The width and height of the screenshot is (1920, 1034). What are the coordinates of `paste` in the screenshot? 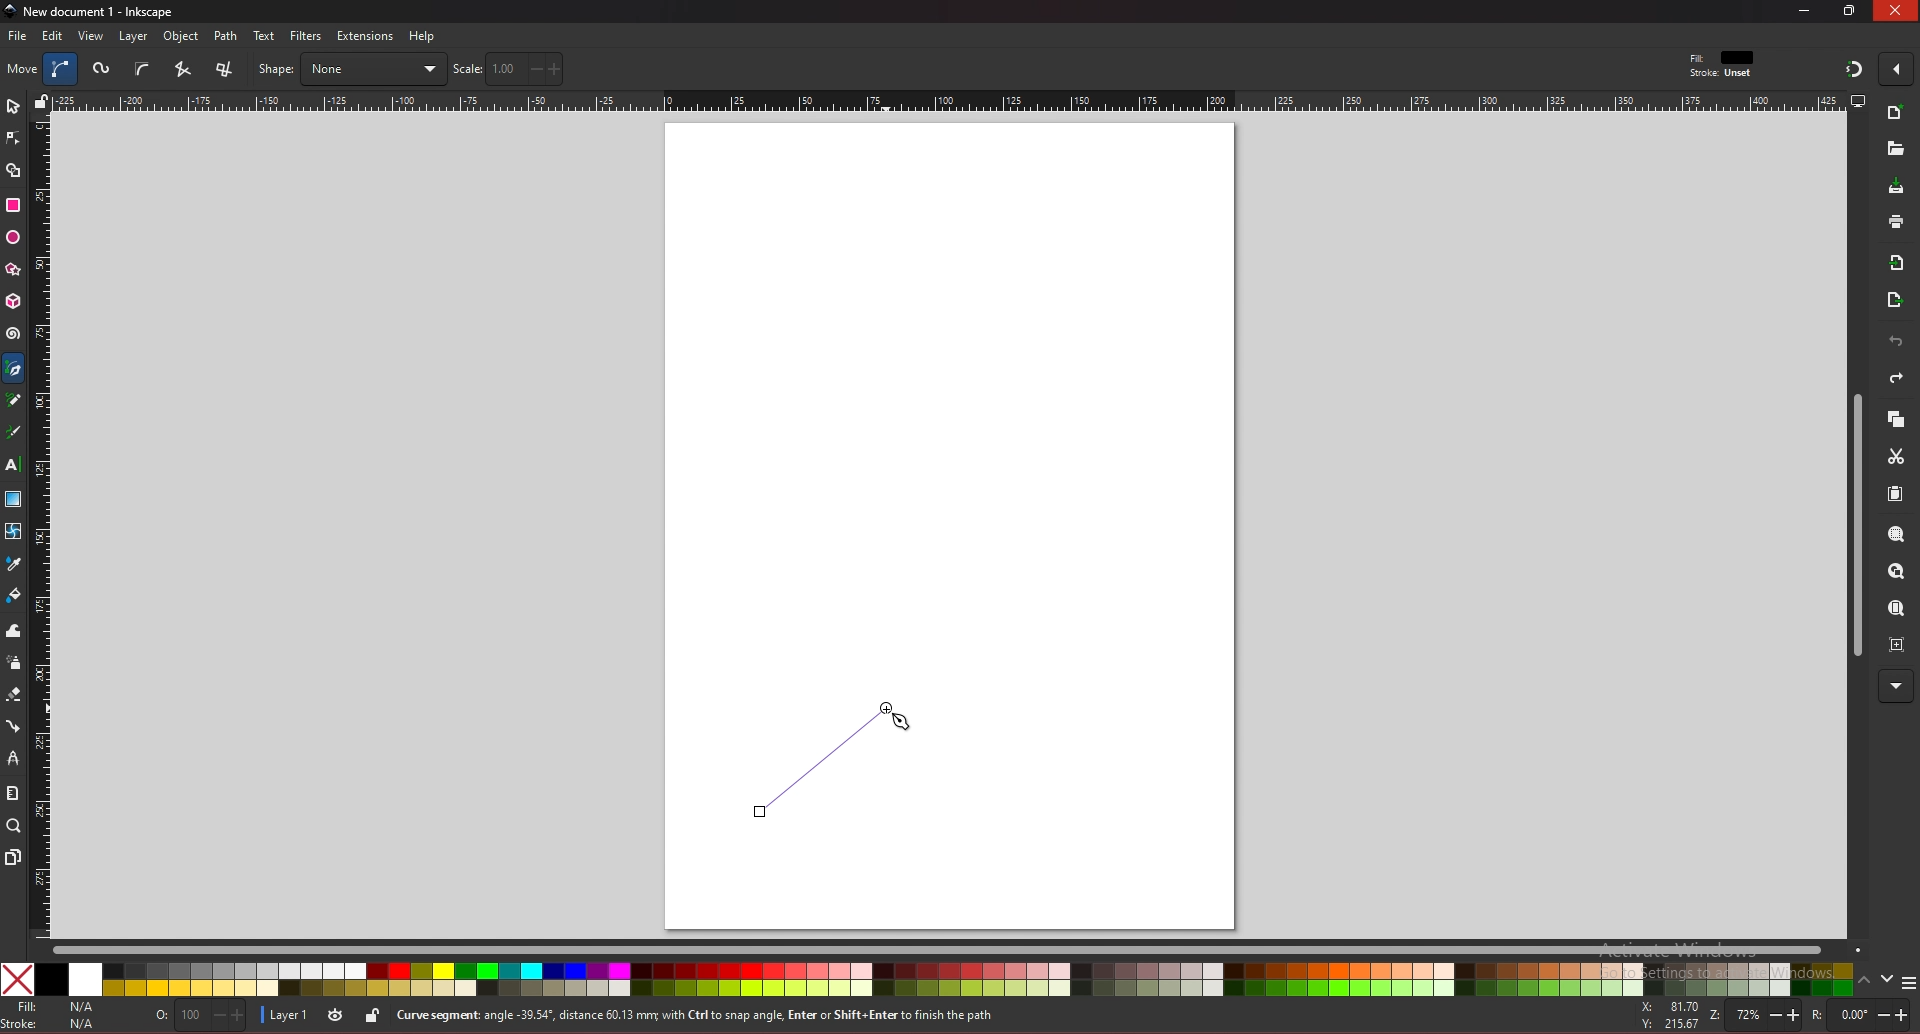 It's located at (1895, 495).